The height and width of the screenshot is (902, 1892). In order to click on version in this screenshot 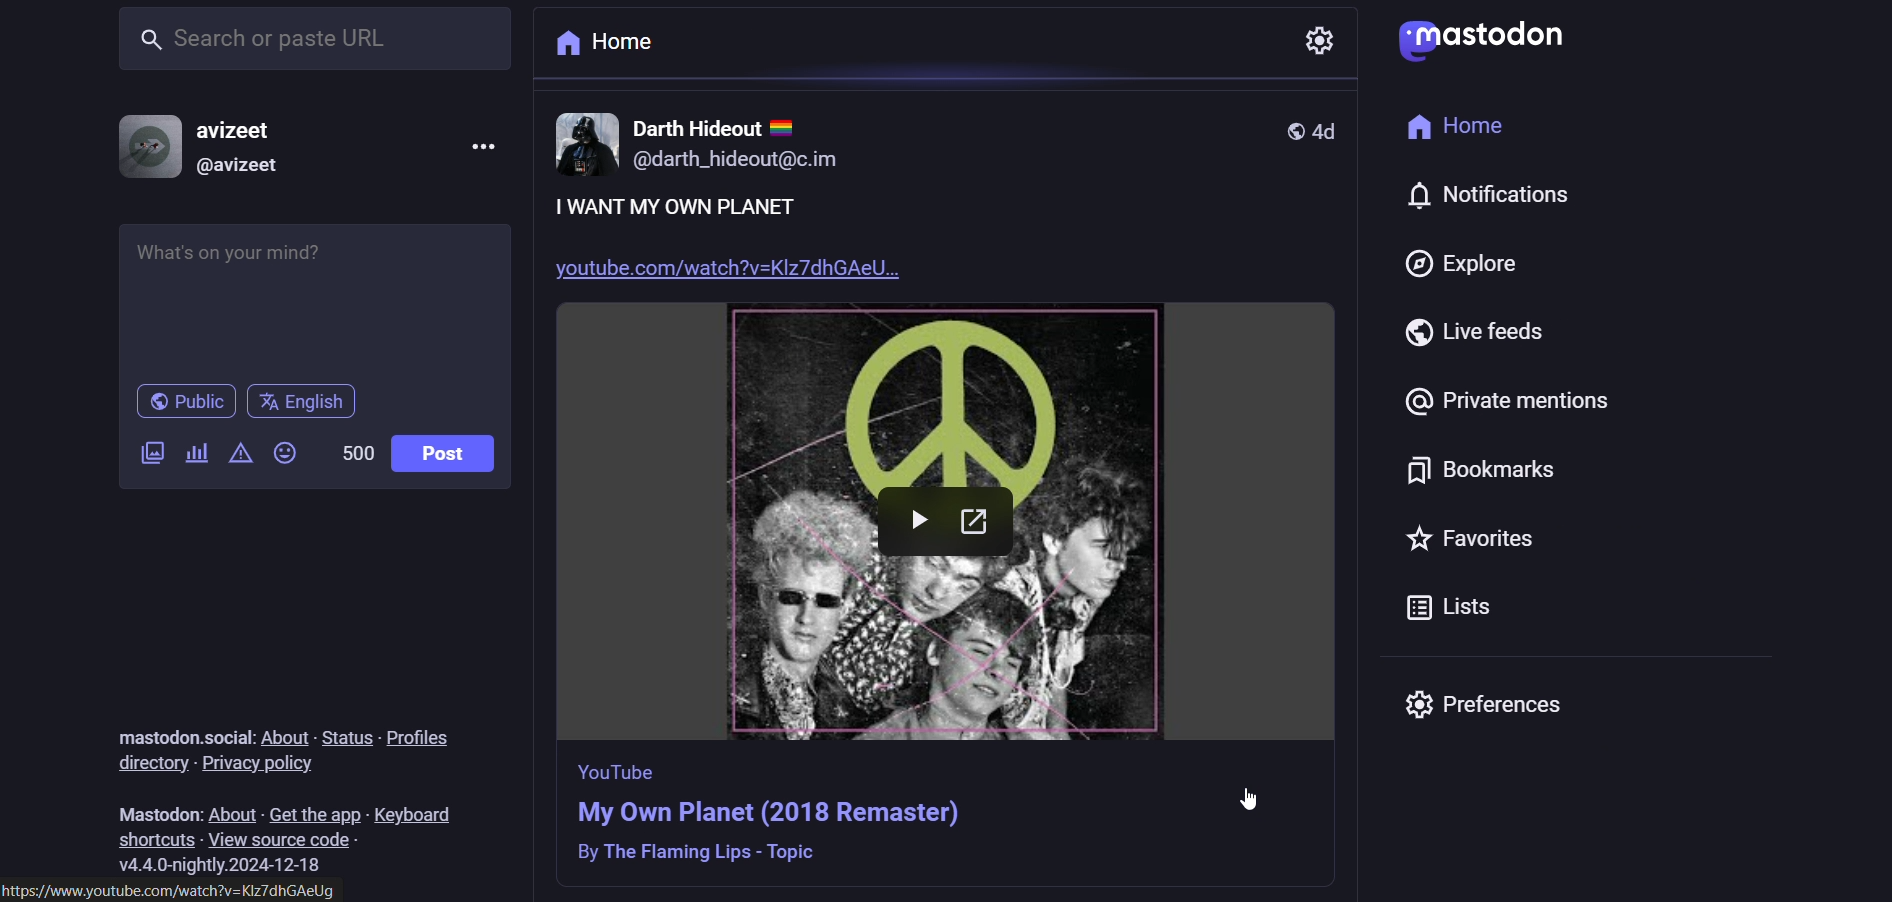, I will do `click(213, 864)`.